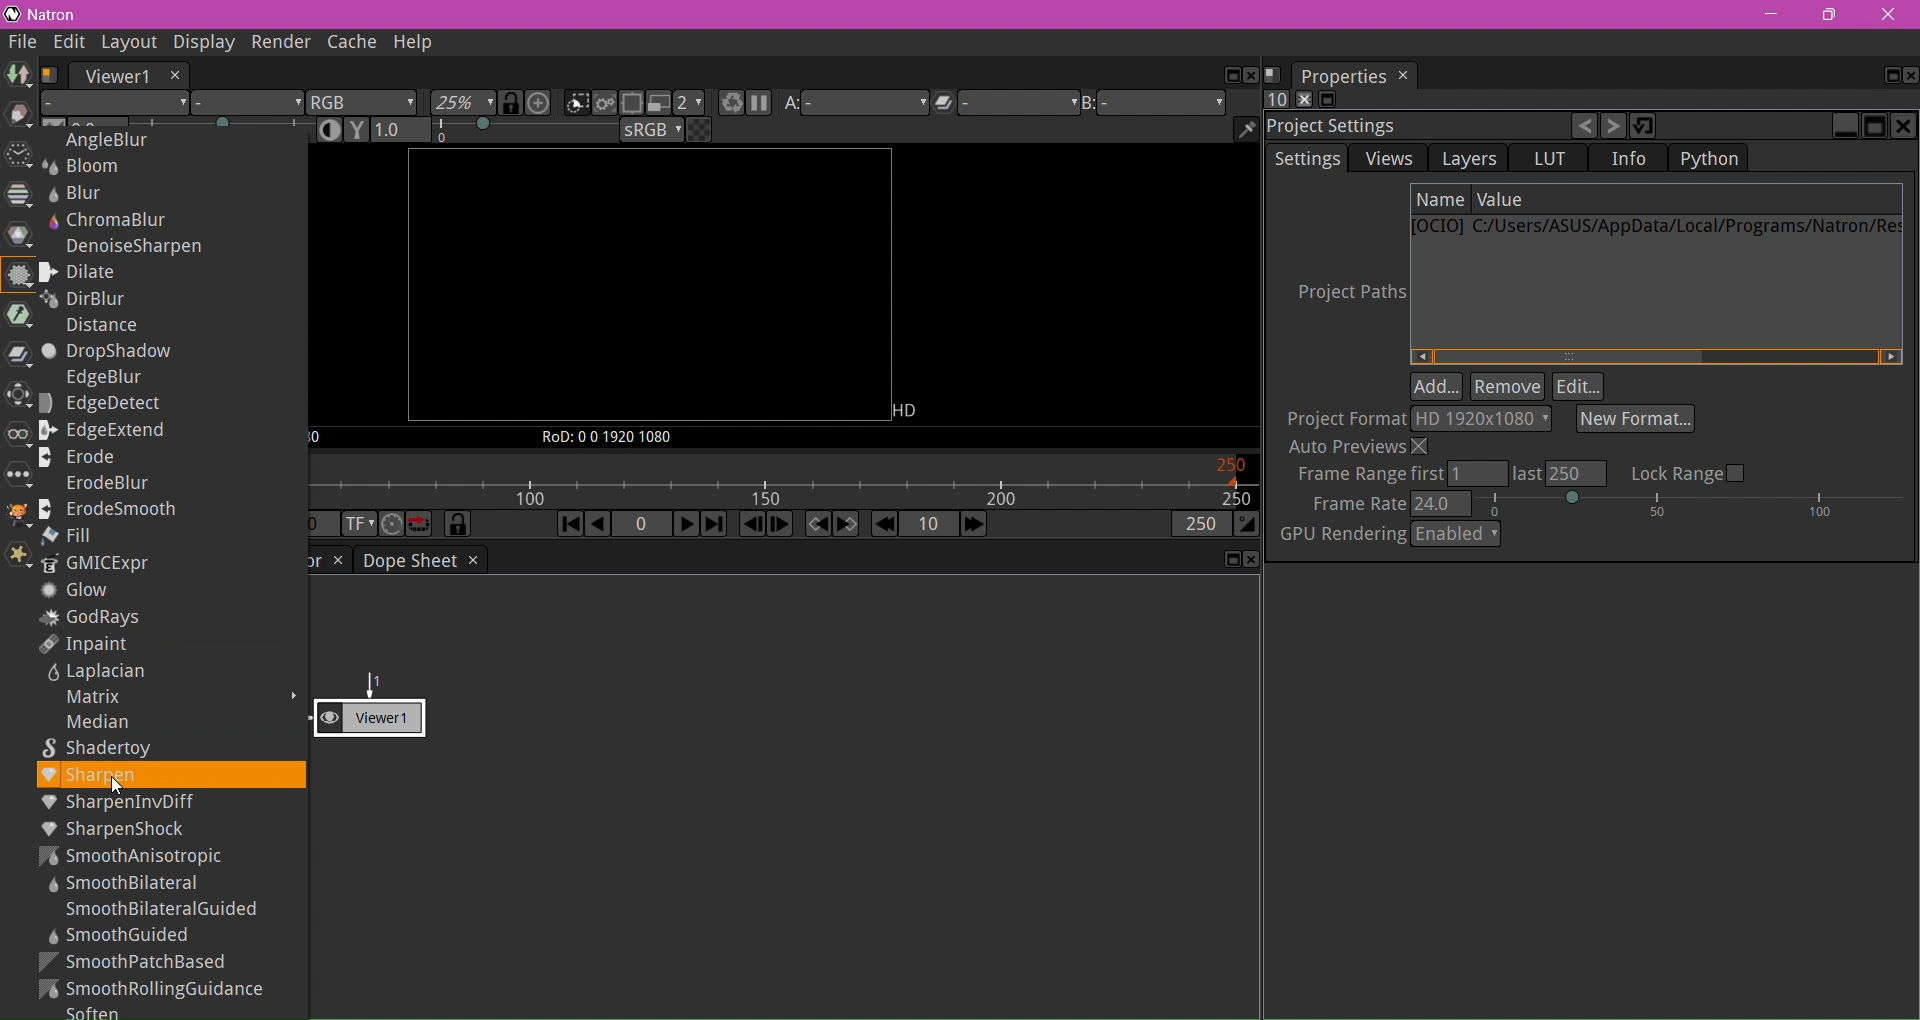 The image size is (1920, 1020). Describe the element at coordinates (156, 989) in the screenshot. I see `SmoothRollingGuidance` at that location.